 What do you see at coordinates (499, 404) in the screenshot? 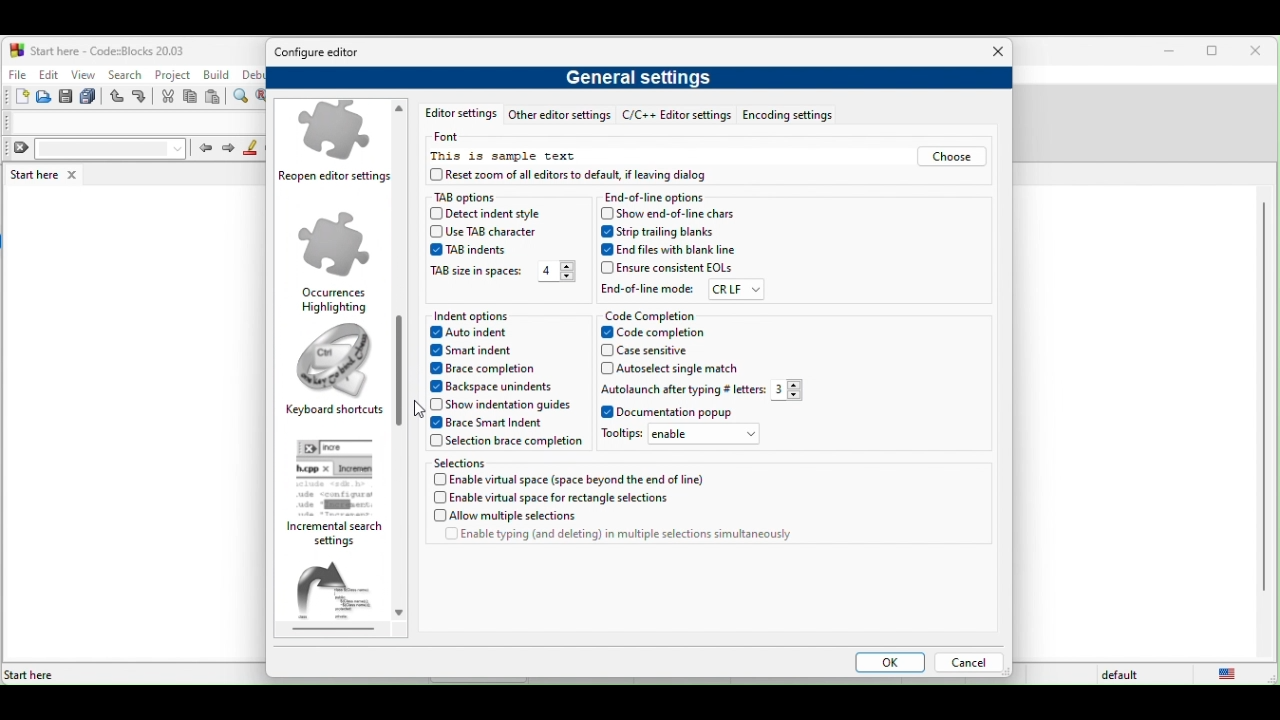
I see `show indentation guide` at bounding box center [499, 404].